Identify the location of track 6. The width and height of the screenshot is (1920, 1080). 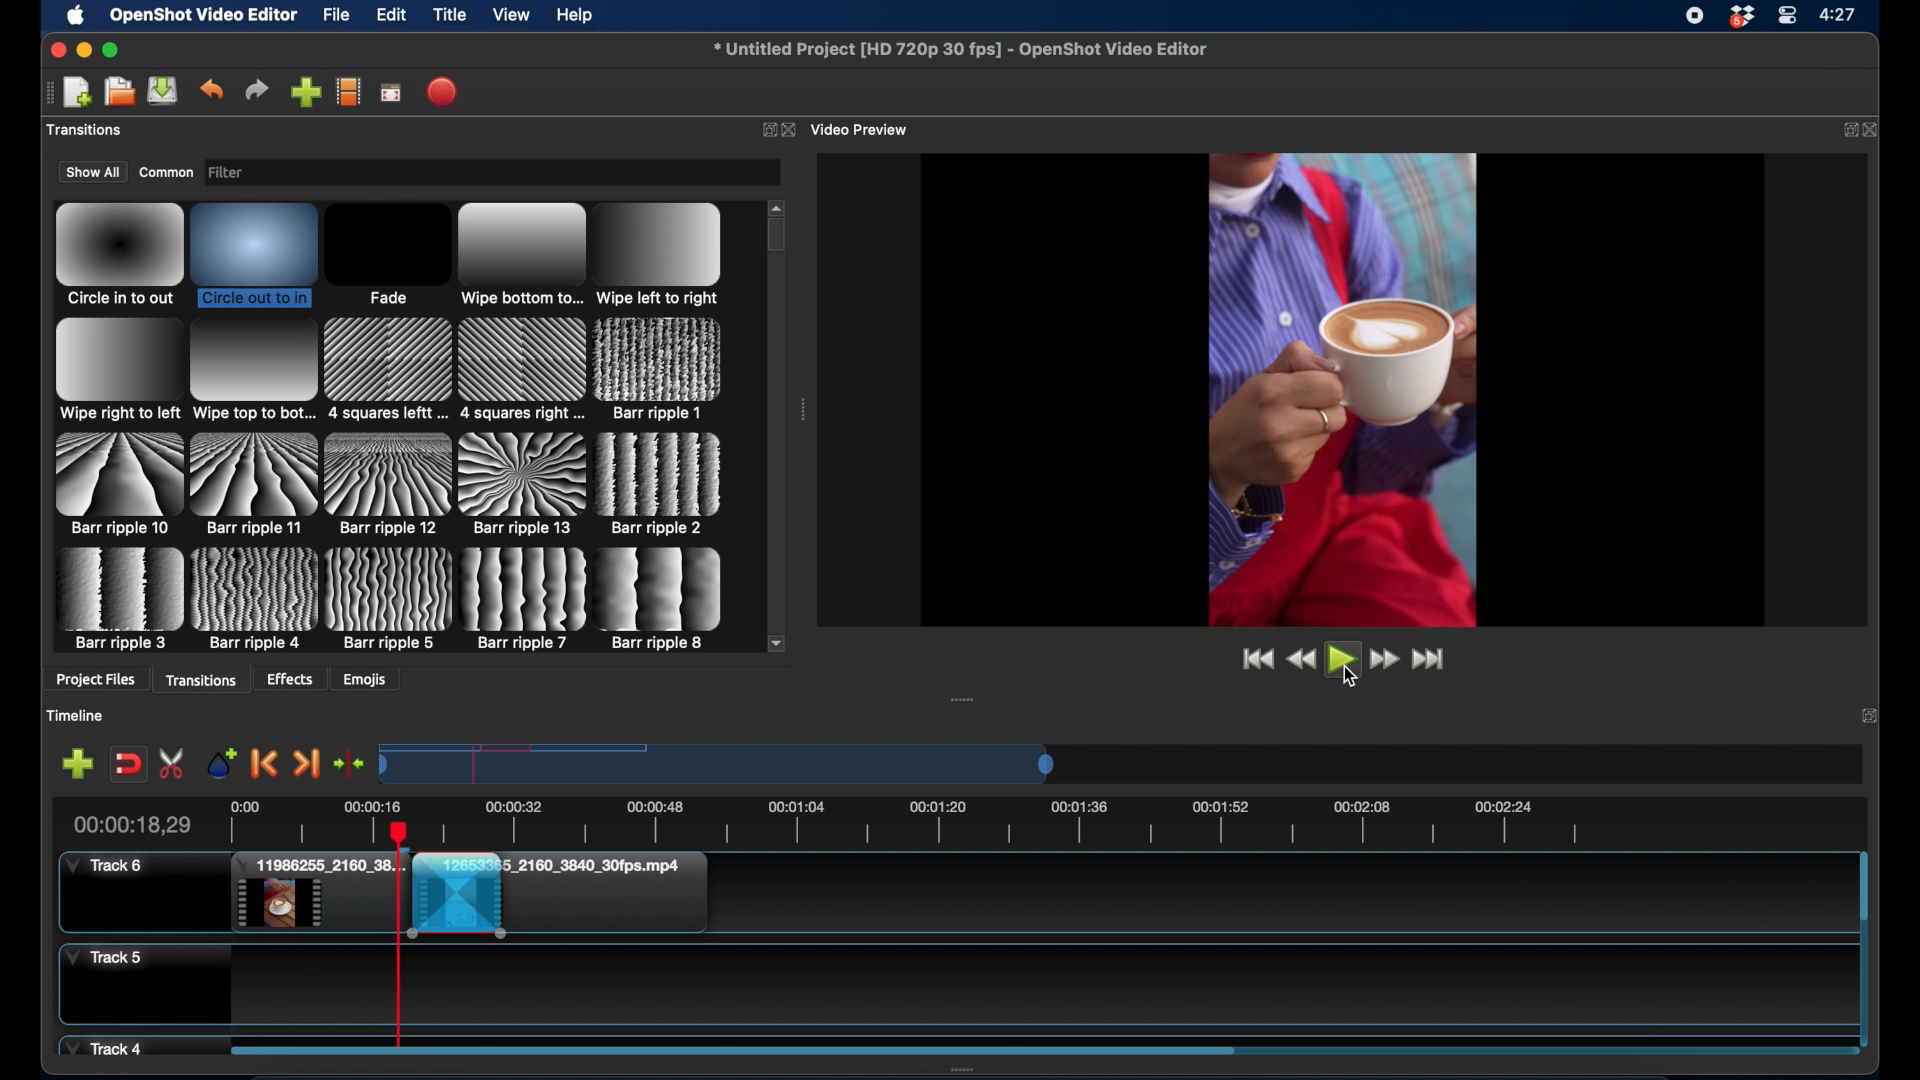
(106, 866).